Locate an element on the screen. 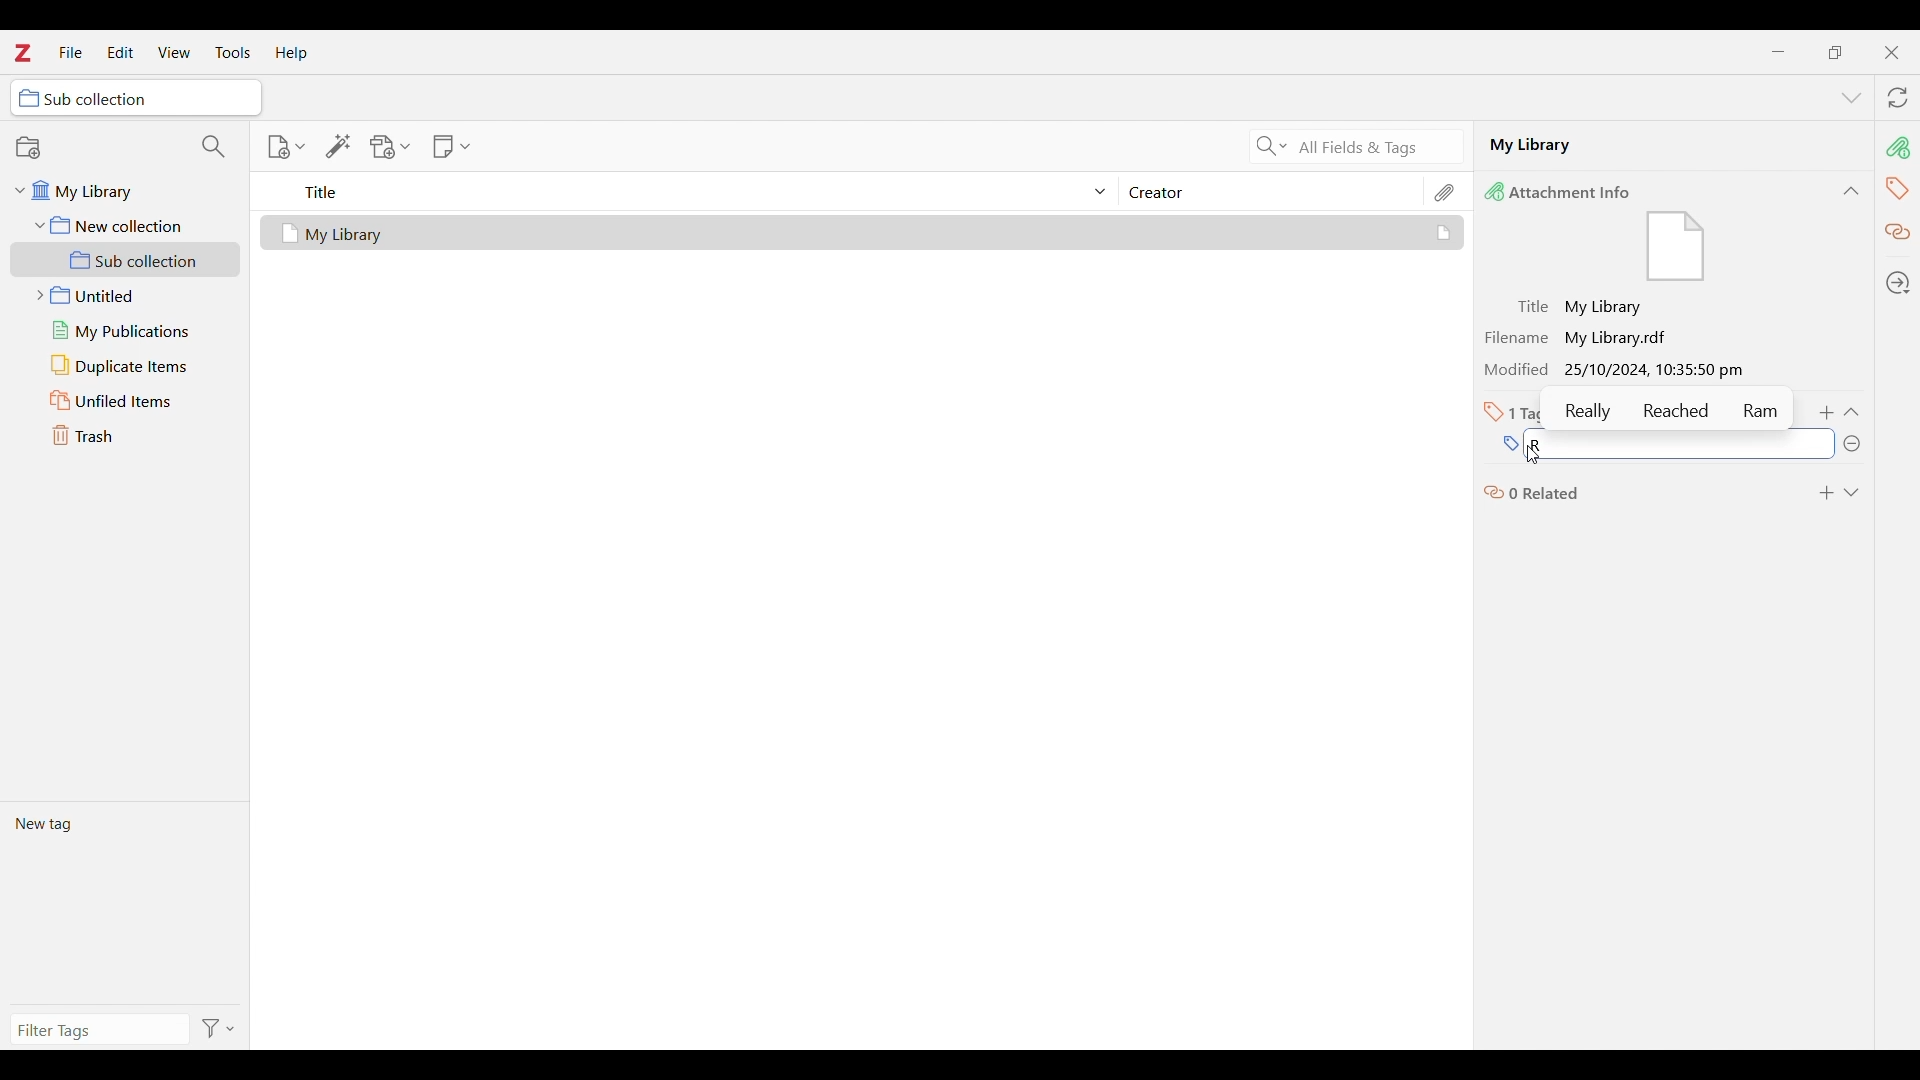 The image size is (1920, 1080). Attachments is located at coordinates (1446, 192).